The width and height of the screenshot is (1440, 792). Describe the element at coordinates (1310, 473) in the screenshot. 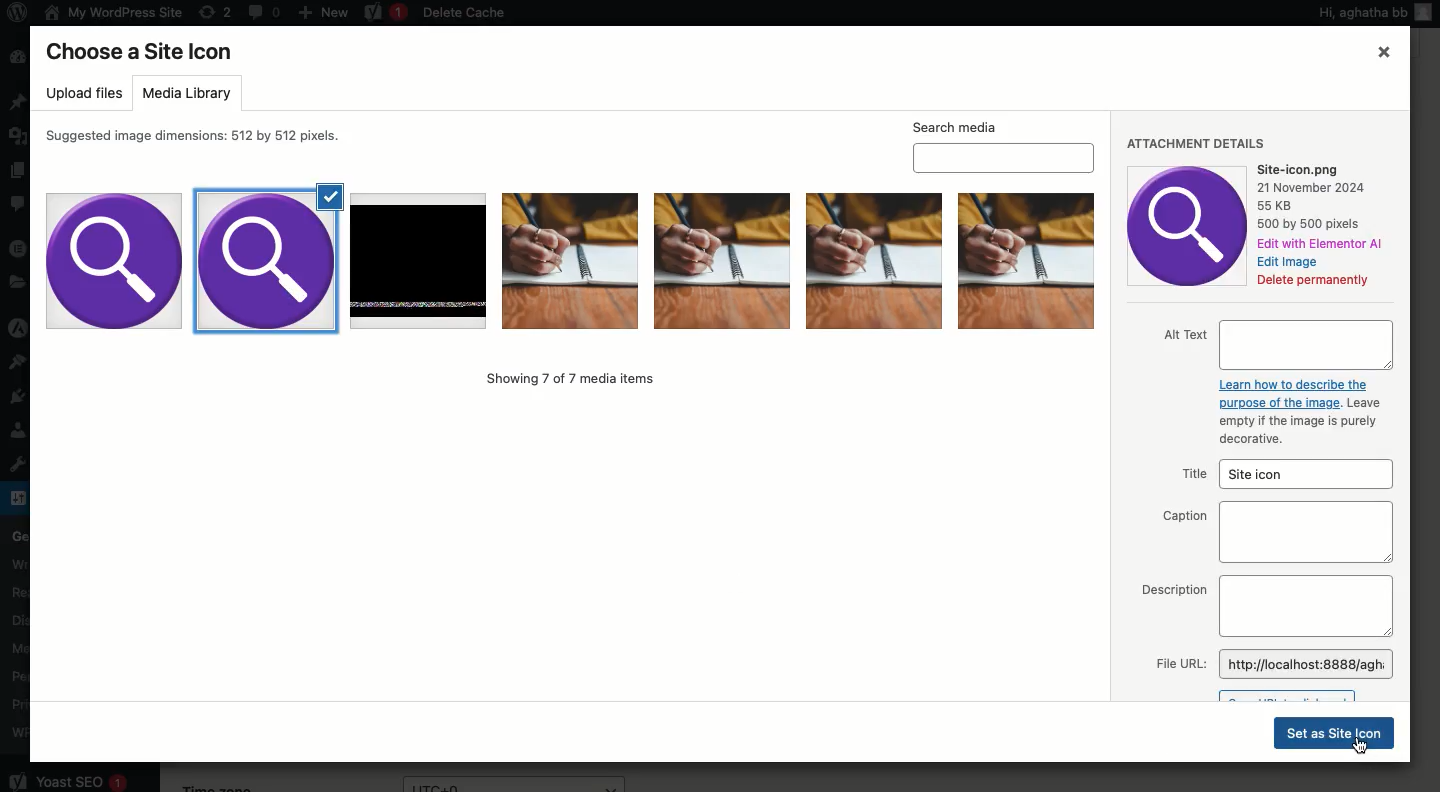

I see `Site icon` at that location.